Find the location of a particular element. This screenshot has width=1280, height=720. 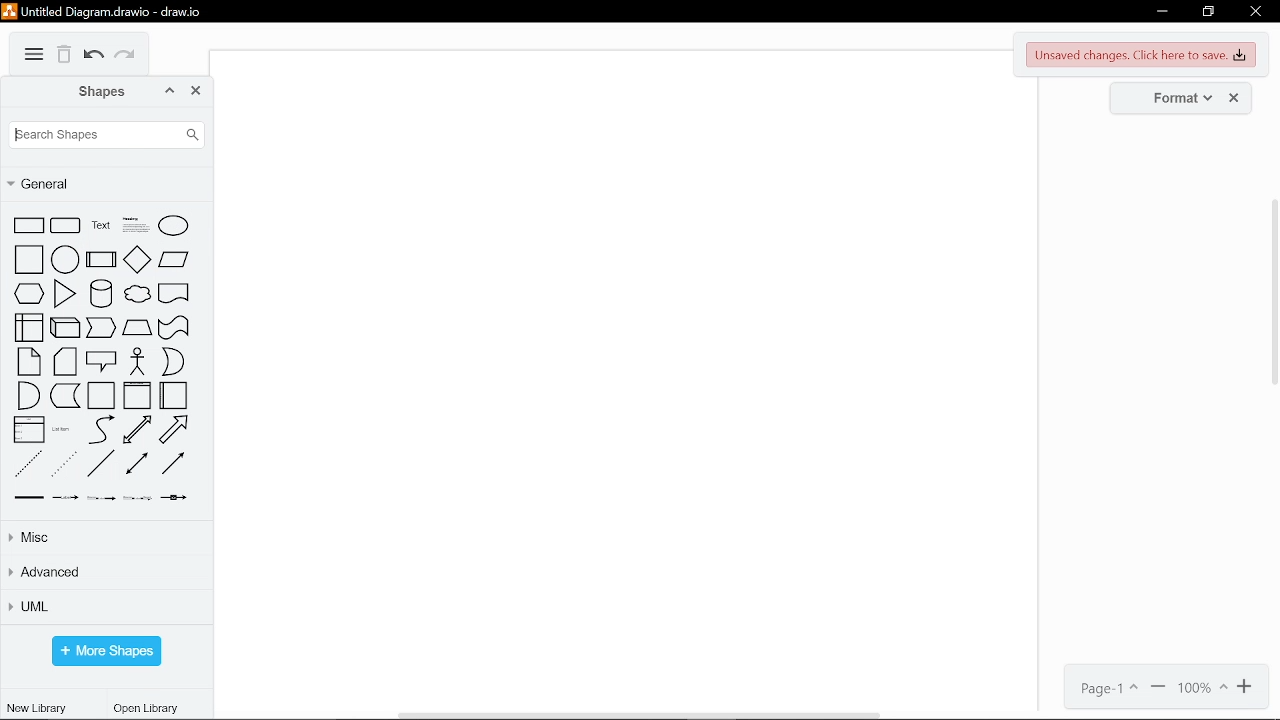

general is located at coordinates (103, 183).